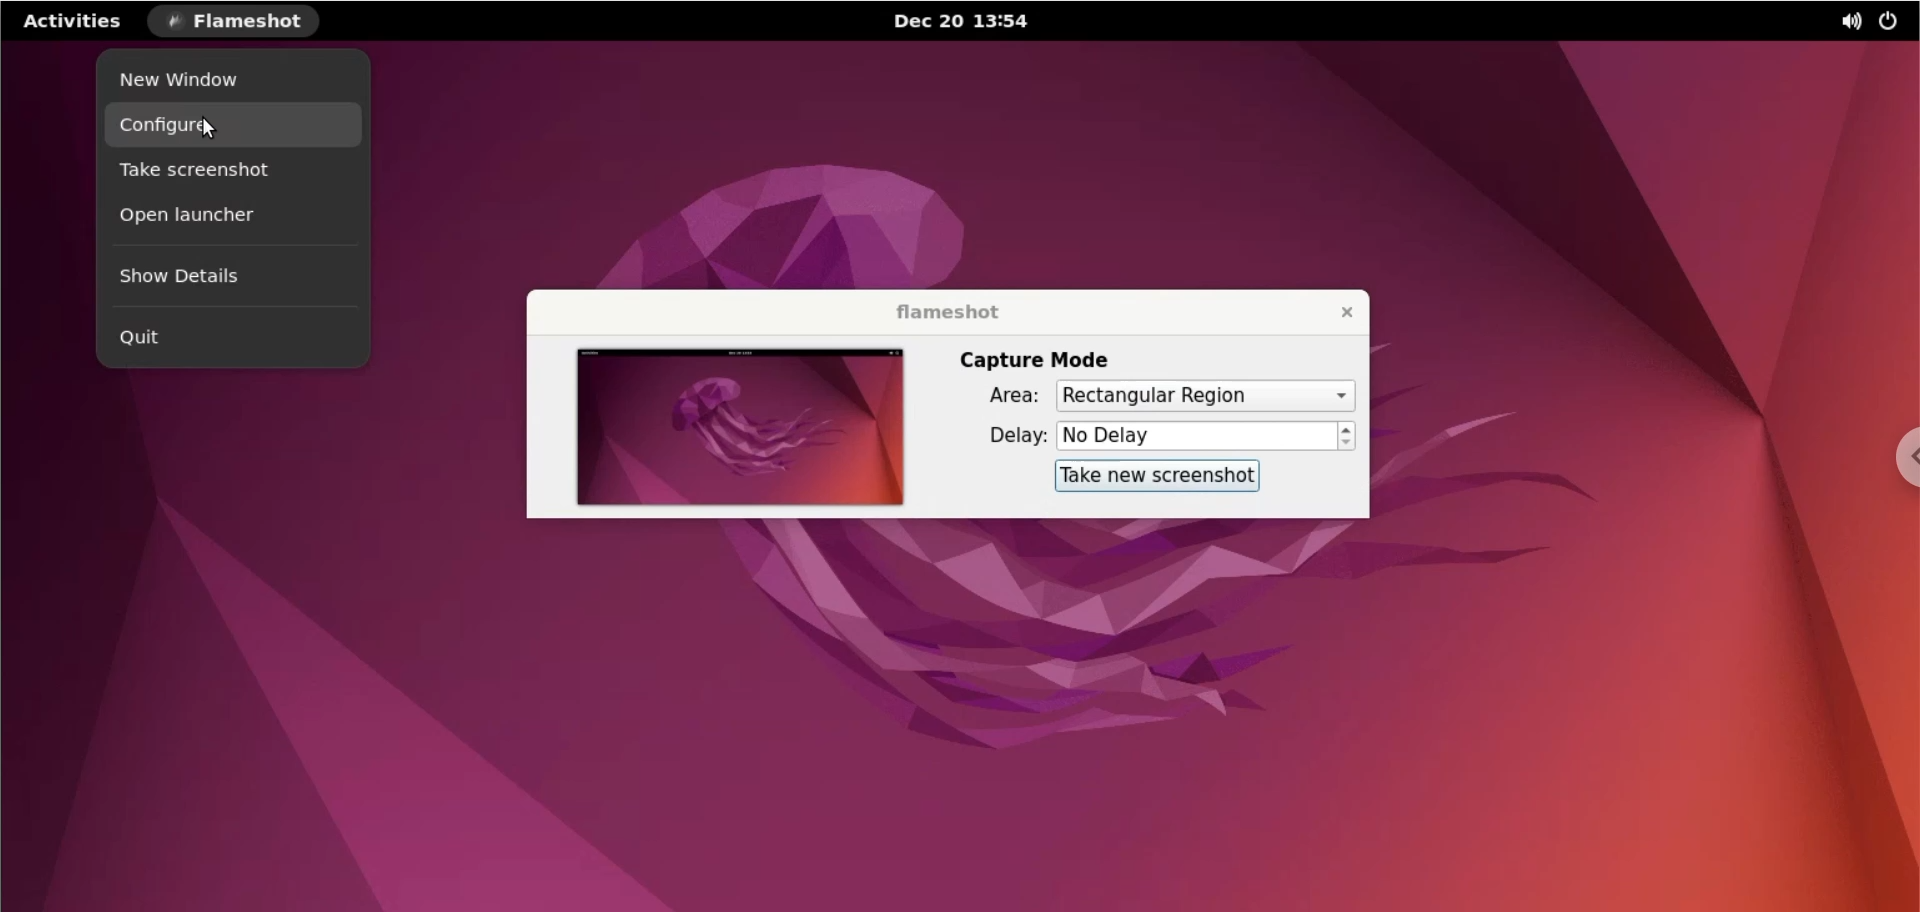 This screenshot has width=1920, height=912. What do you see at coordinates (1843, 22) in the screenshot?
I see `sound options` at bounding box center [1843, 22].